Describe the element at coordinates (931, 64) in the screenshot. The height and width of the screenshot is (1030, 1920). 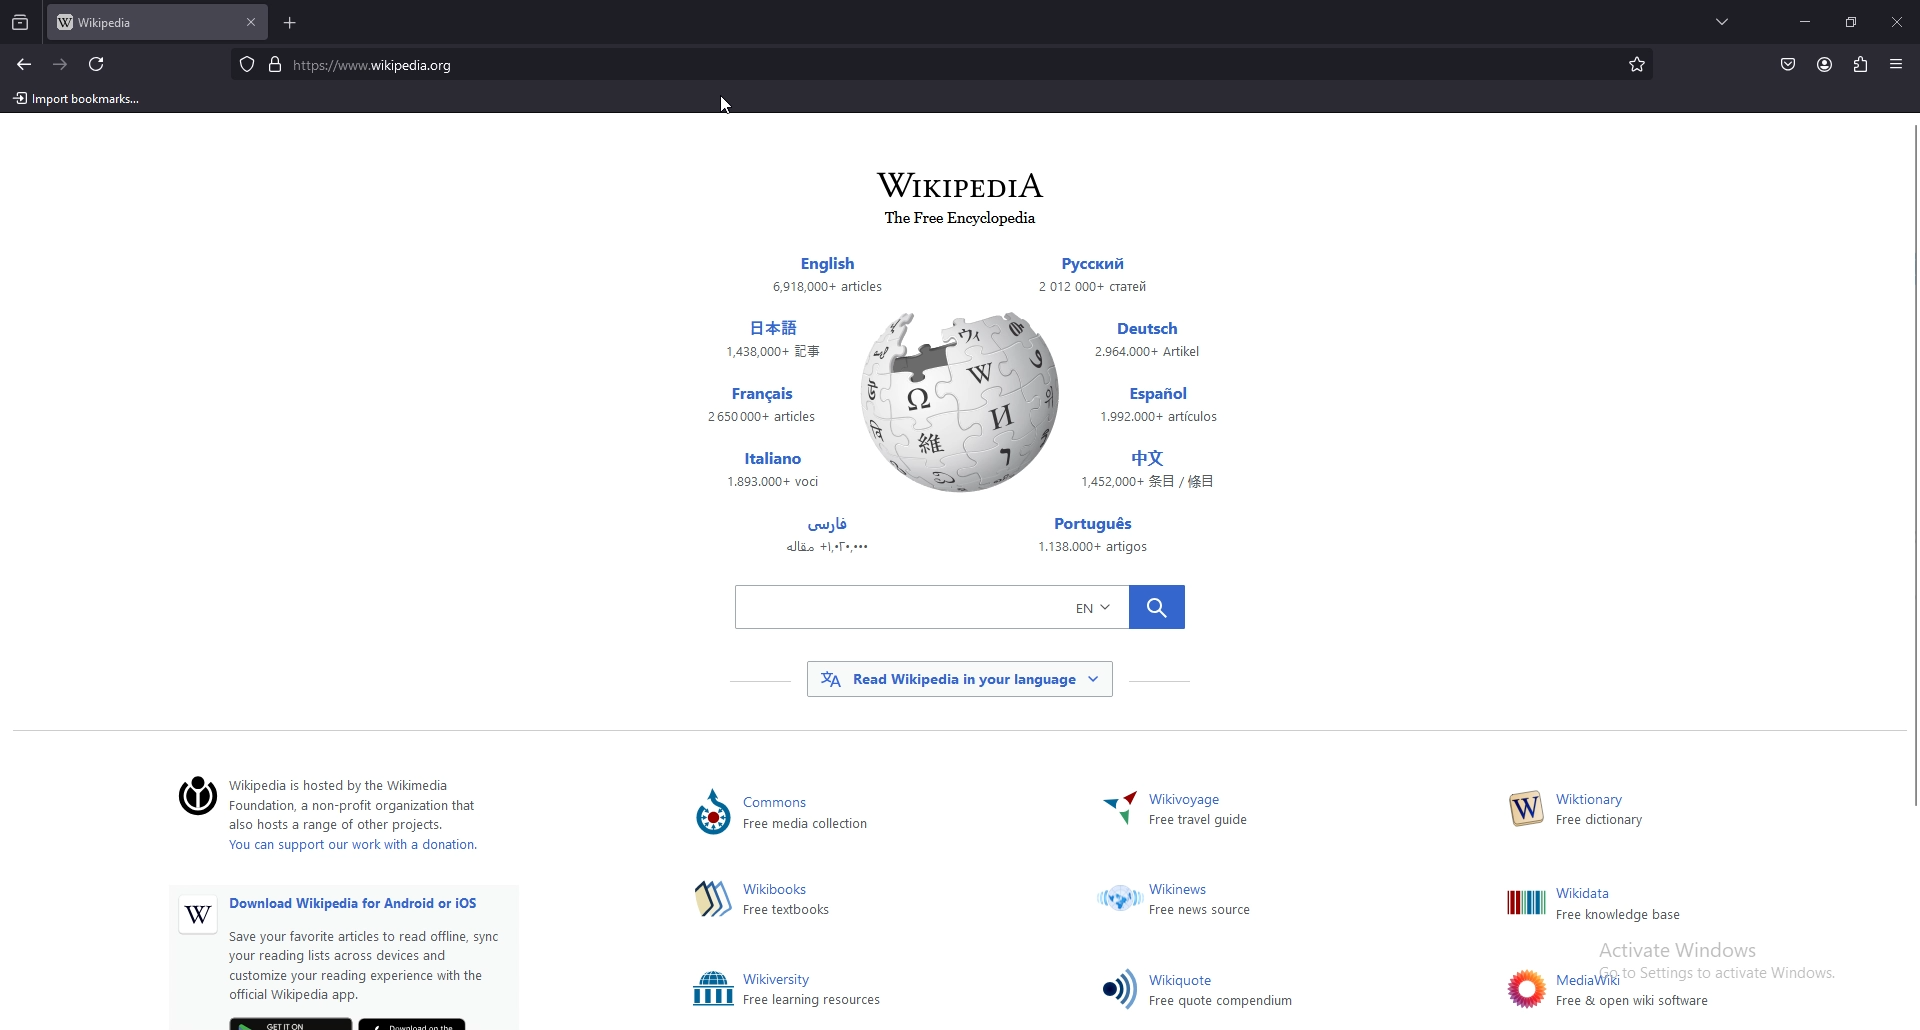
I see `search bar` at that location.